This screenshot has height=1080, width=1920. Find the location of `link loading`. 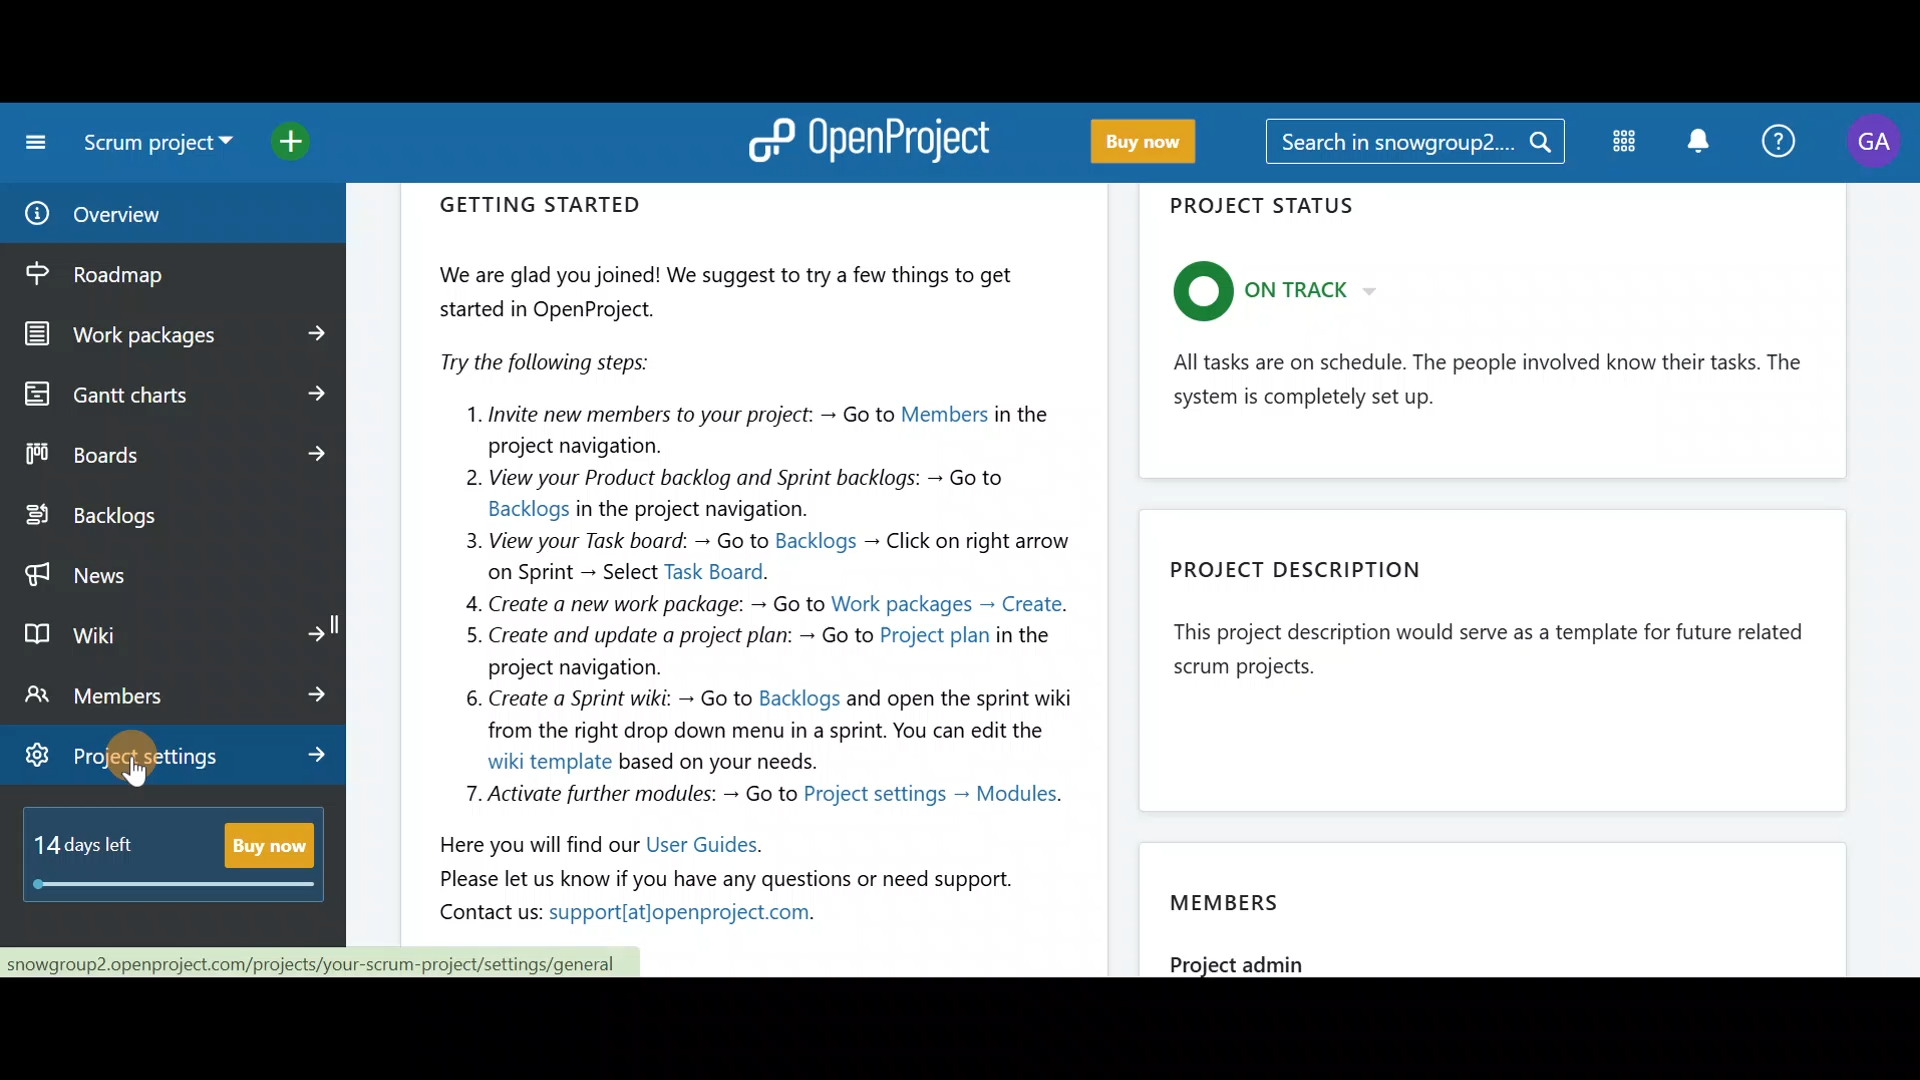

link loading is located at coordinates (323, 962).